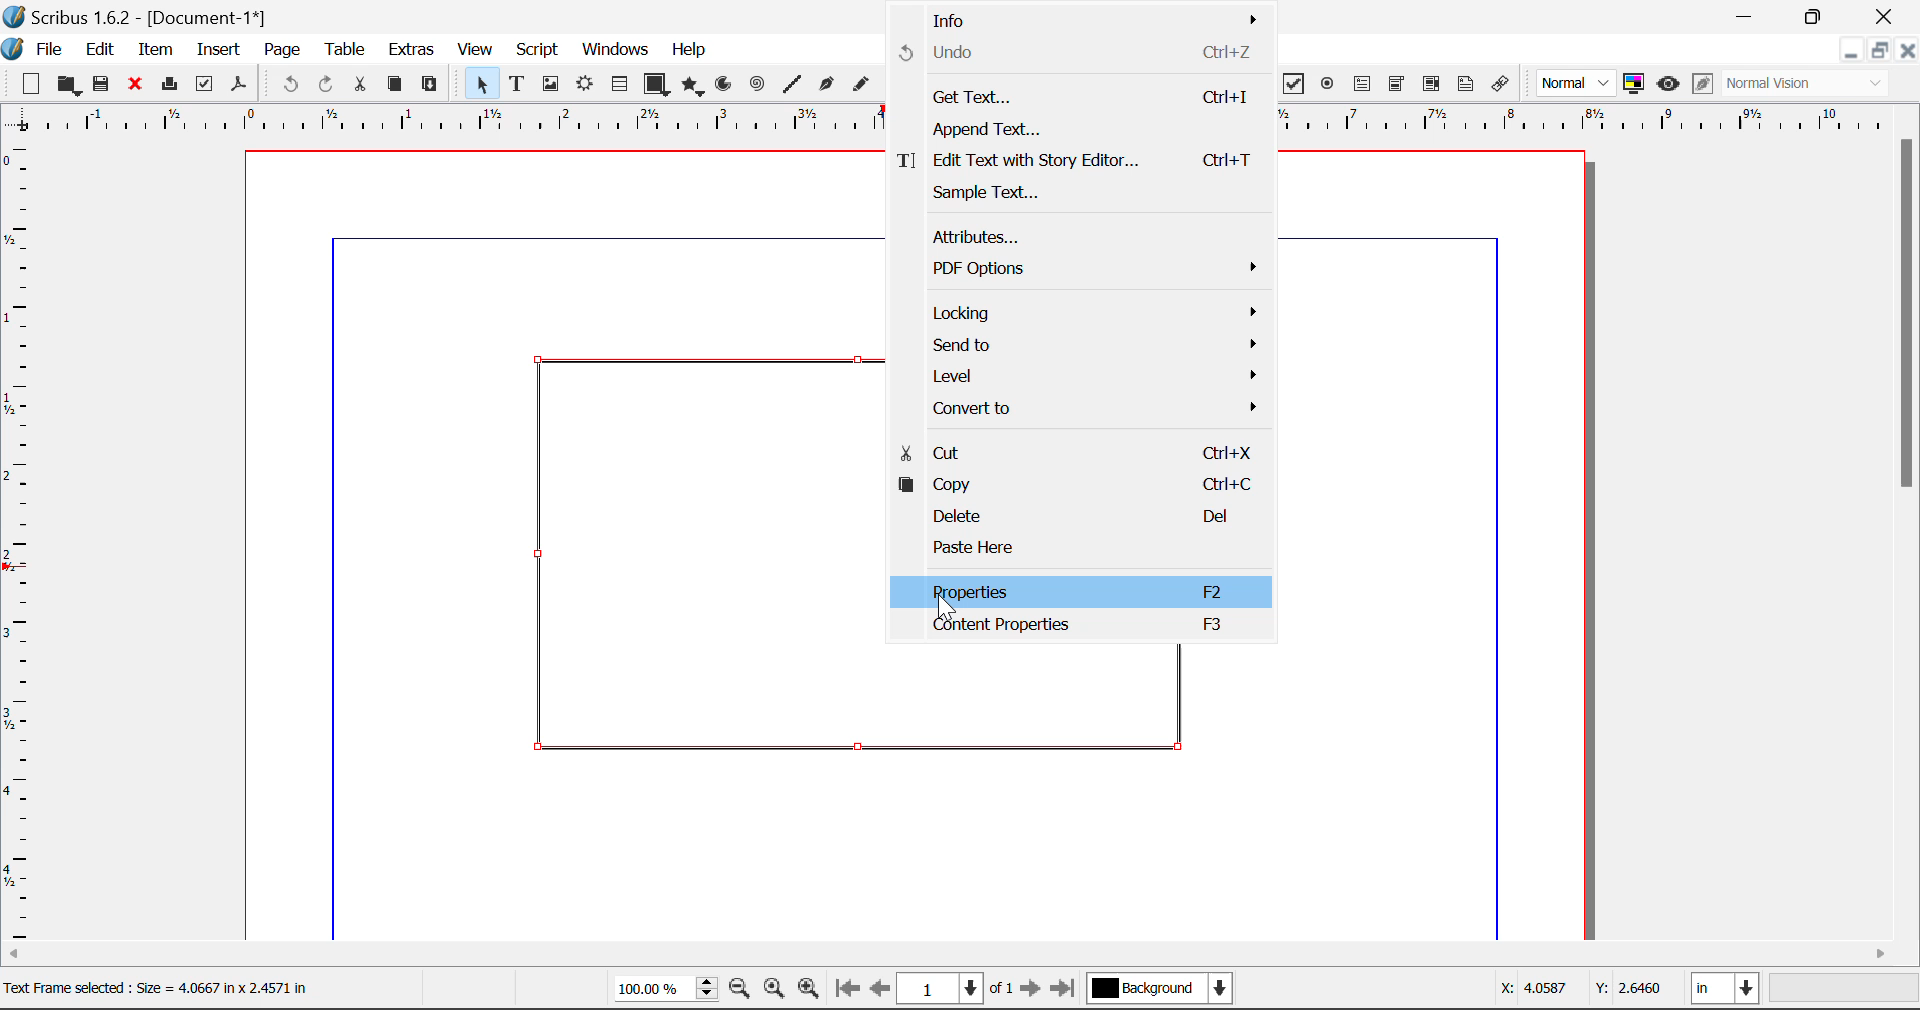 The height and width of the screenshot is (1010, 1920). What do you see at coordinates (961, 955) in the screenshot?
I see `Scroll Bar` at bounding box center [961, 955].